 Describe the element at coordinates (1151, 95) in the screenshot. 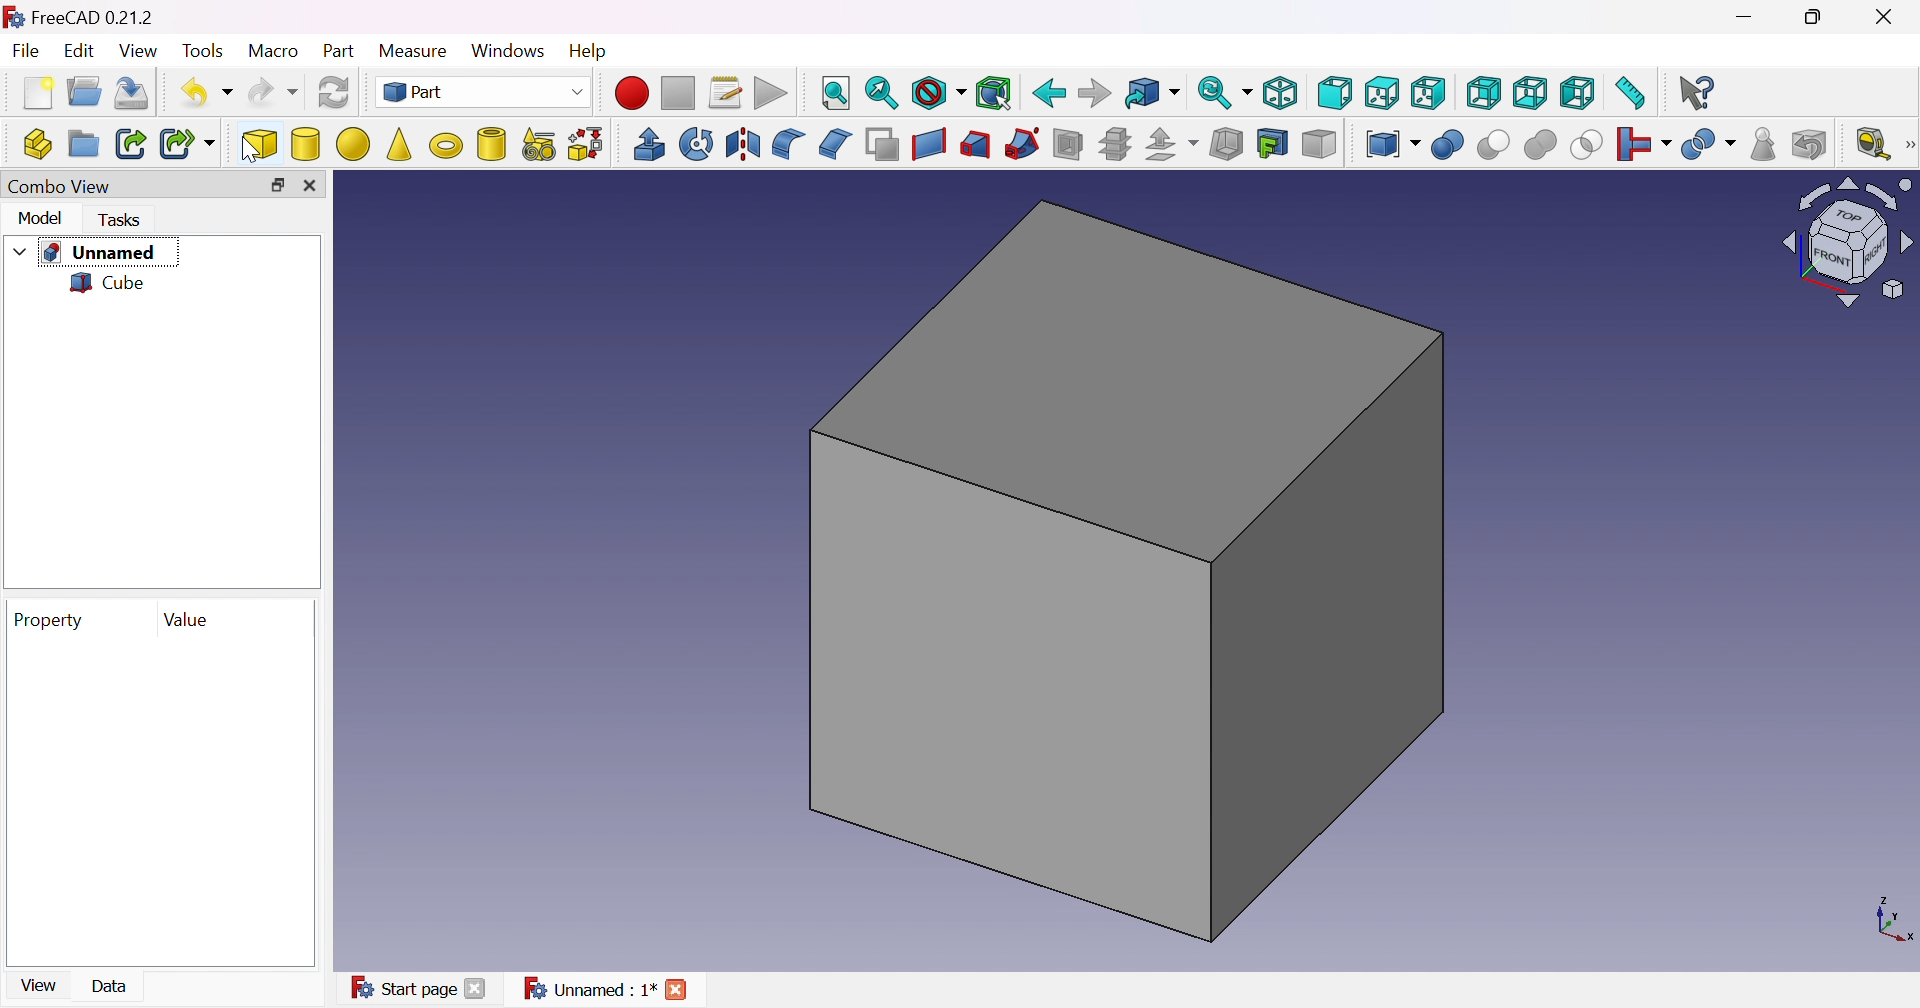

I see `Go to linked object` at that location.